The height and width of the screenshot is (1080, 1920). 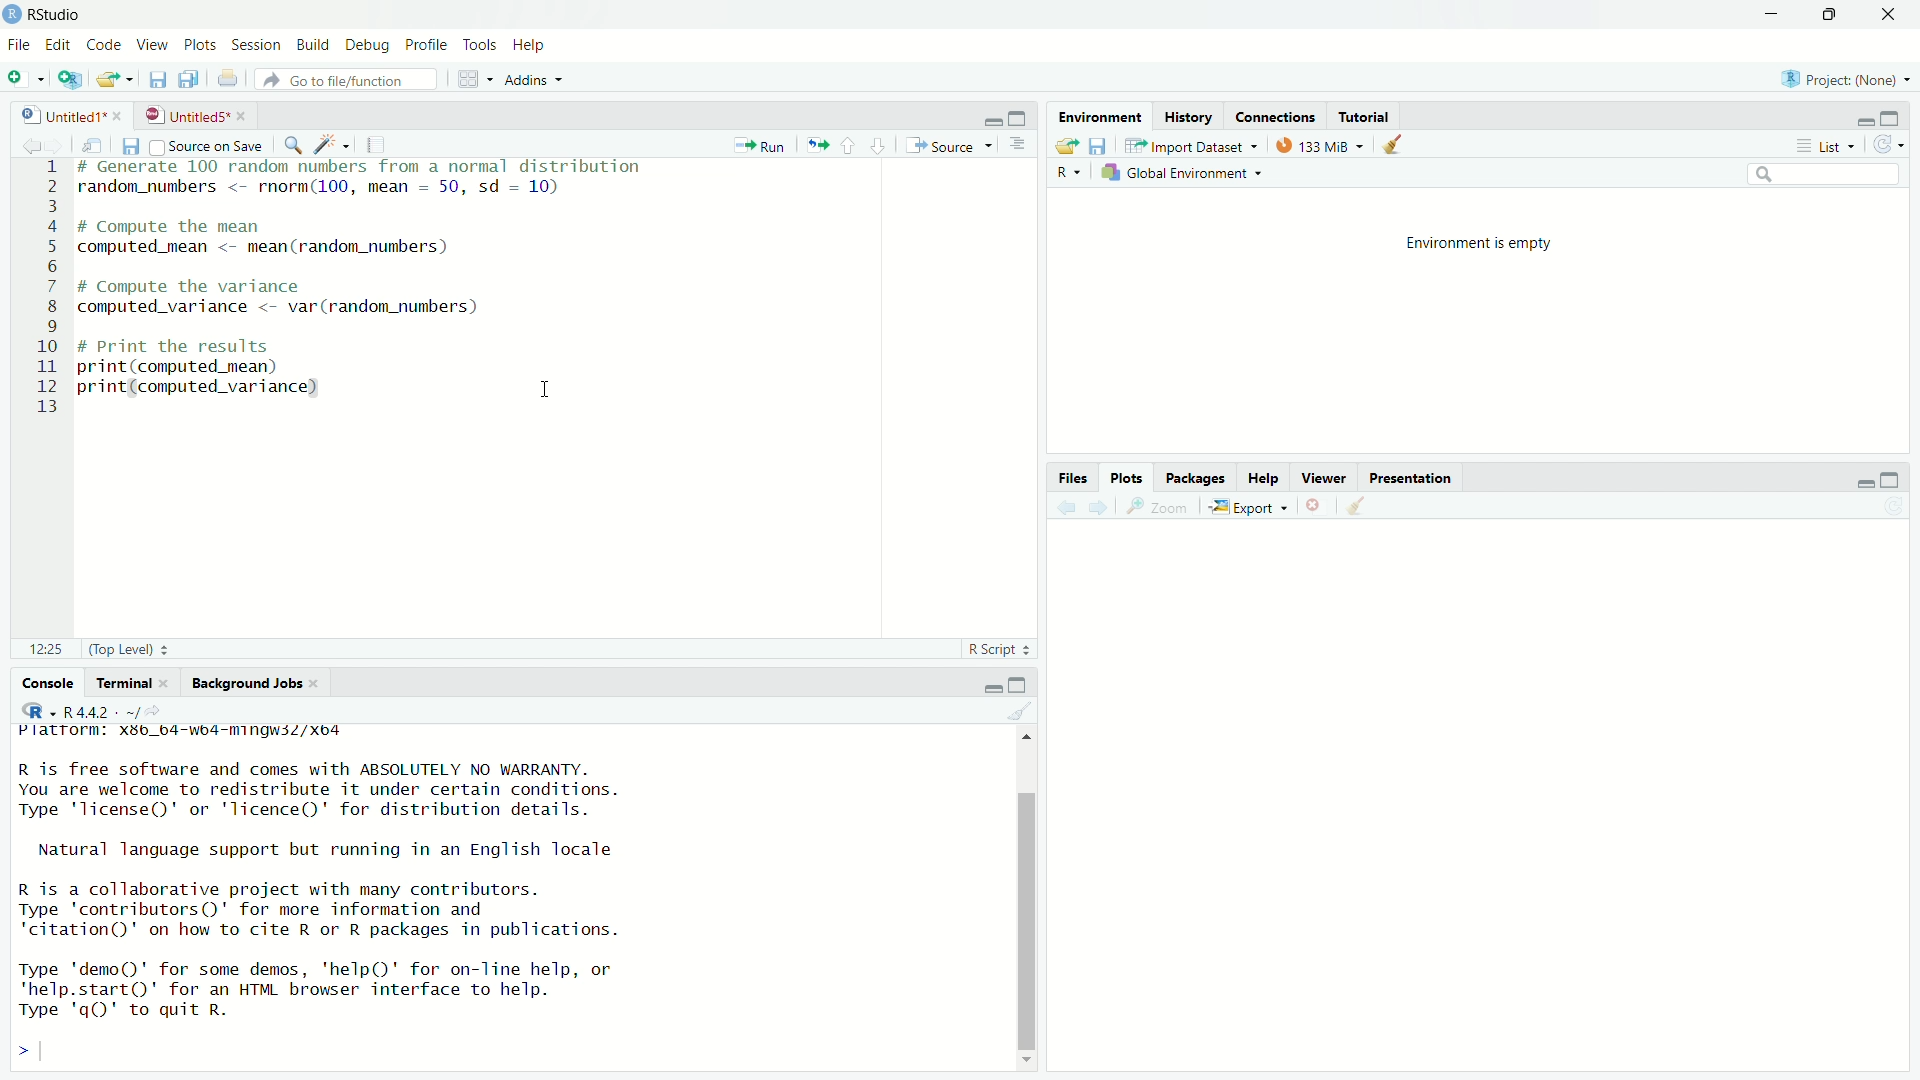 I want to click on R 4.4.2 . ~/, so click(x=102, y=711).